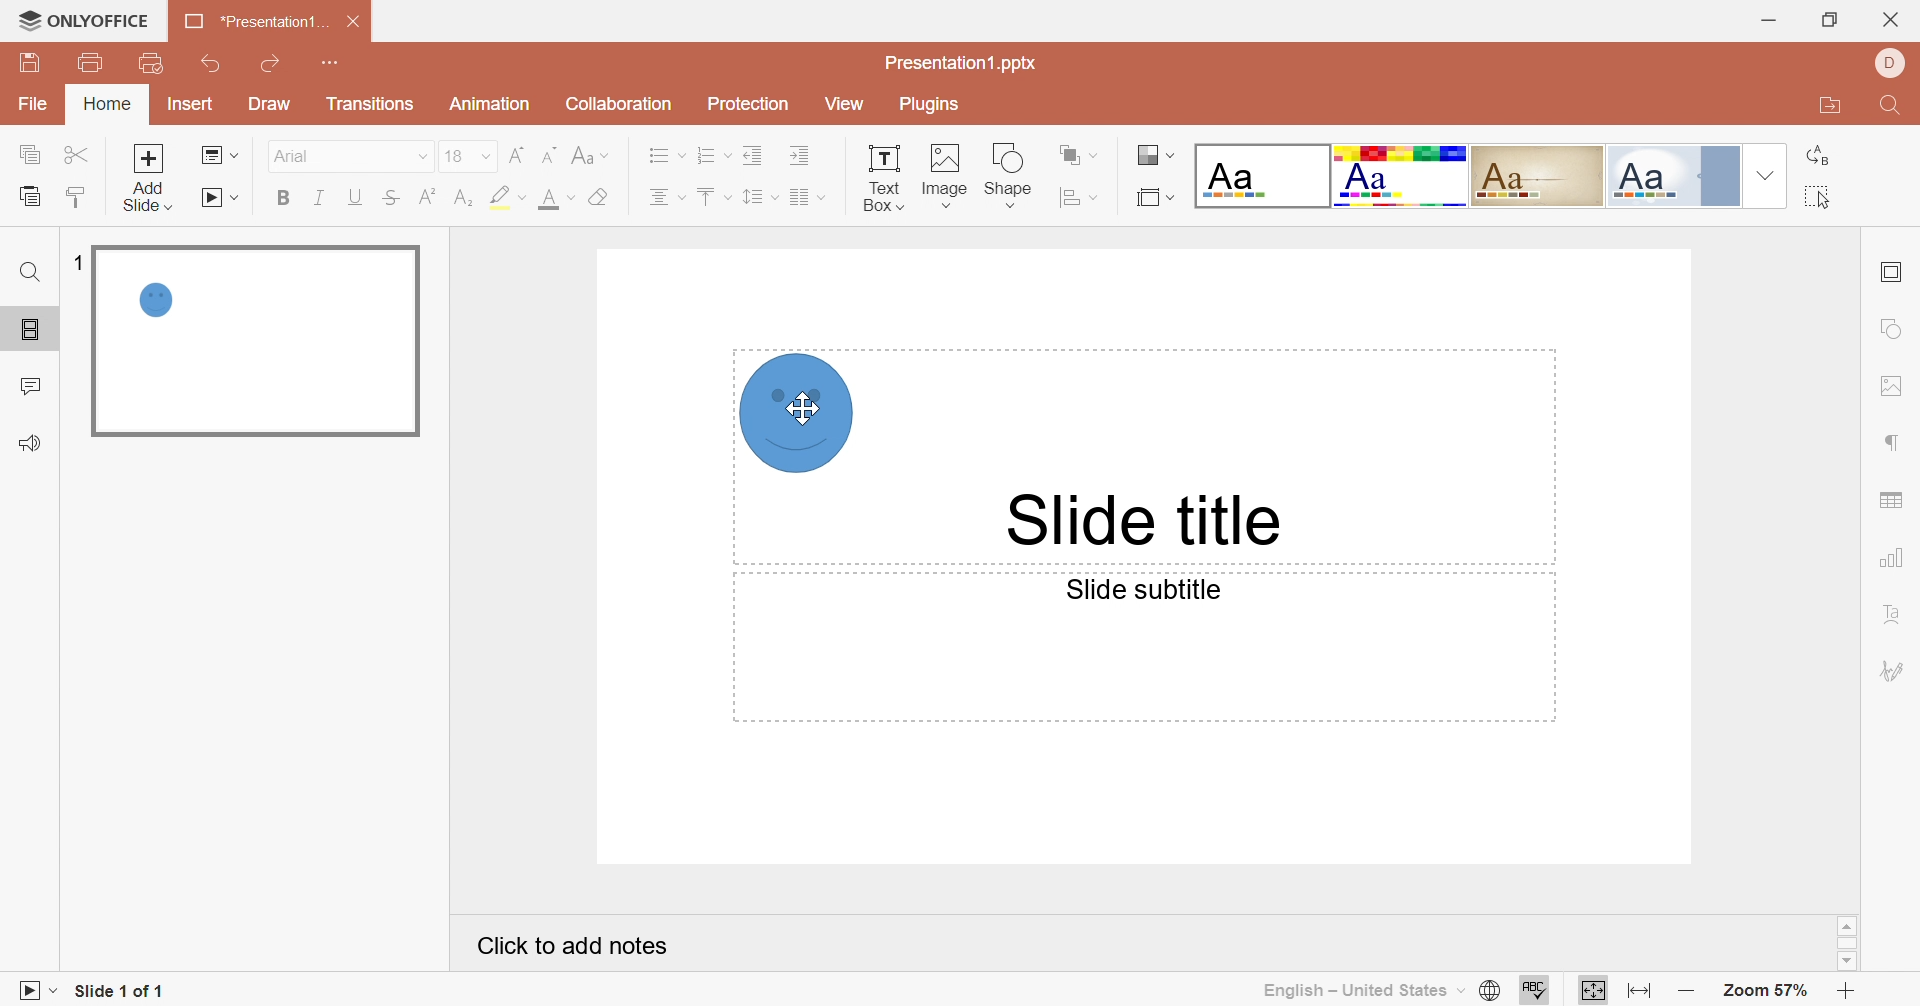 This screenshot has height=1006, width=1920. What do you see at coordinates (1011, 174) in the screenshot?
I see `Shape` at bounding box center [1011, 174].